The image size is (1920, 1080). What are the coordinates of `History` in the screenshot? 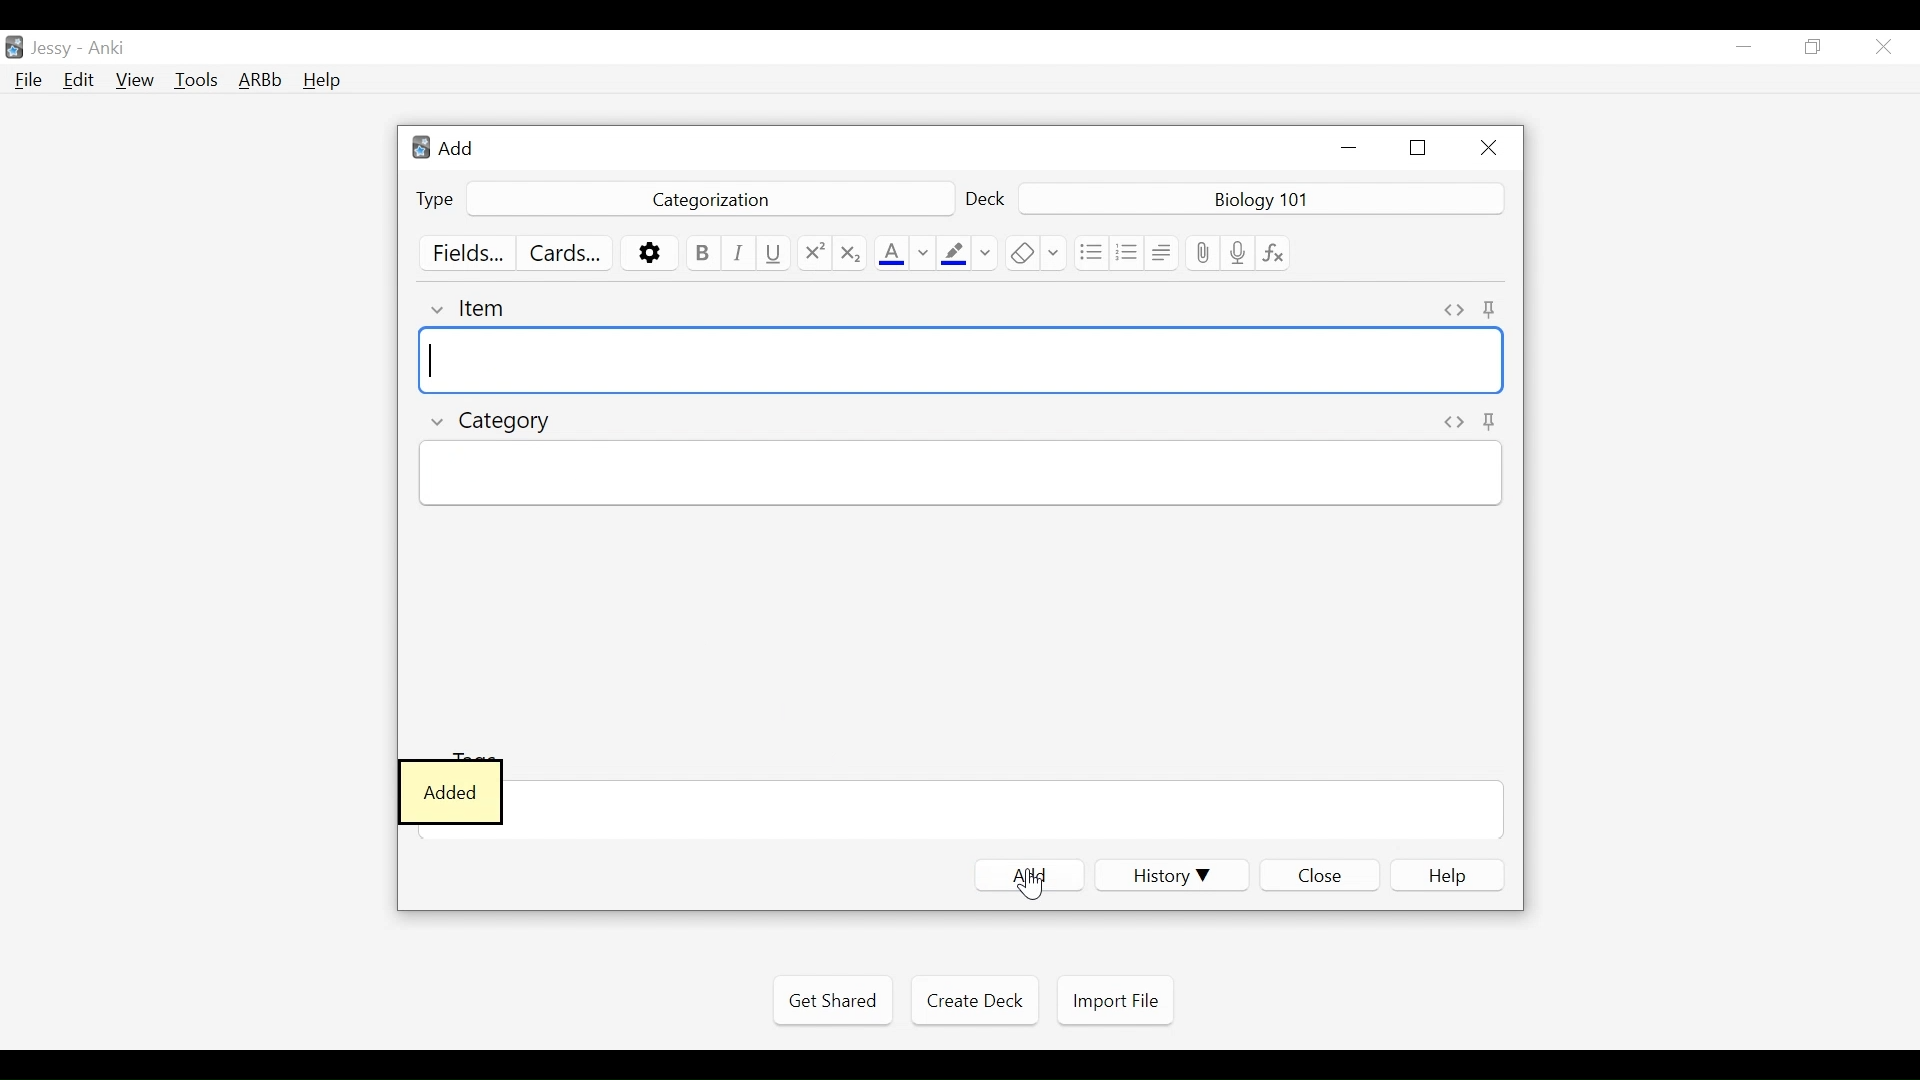 It's located at (1171, 875).